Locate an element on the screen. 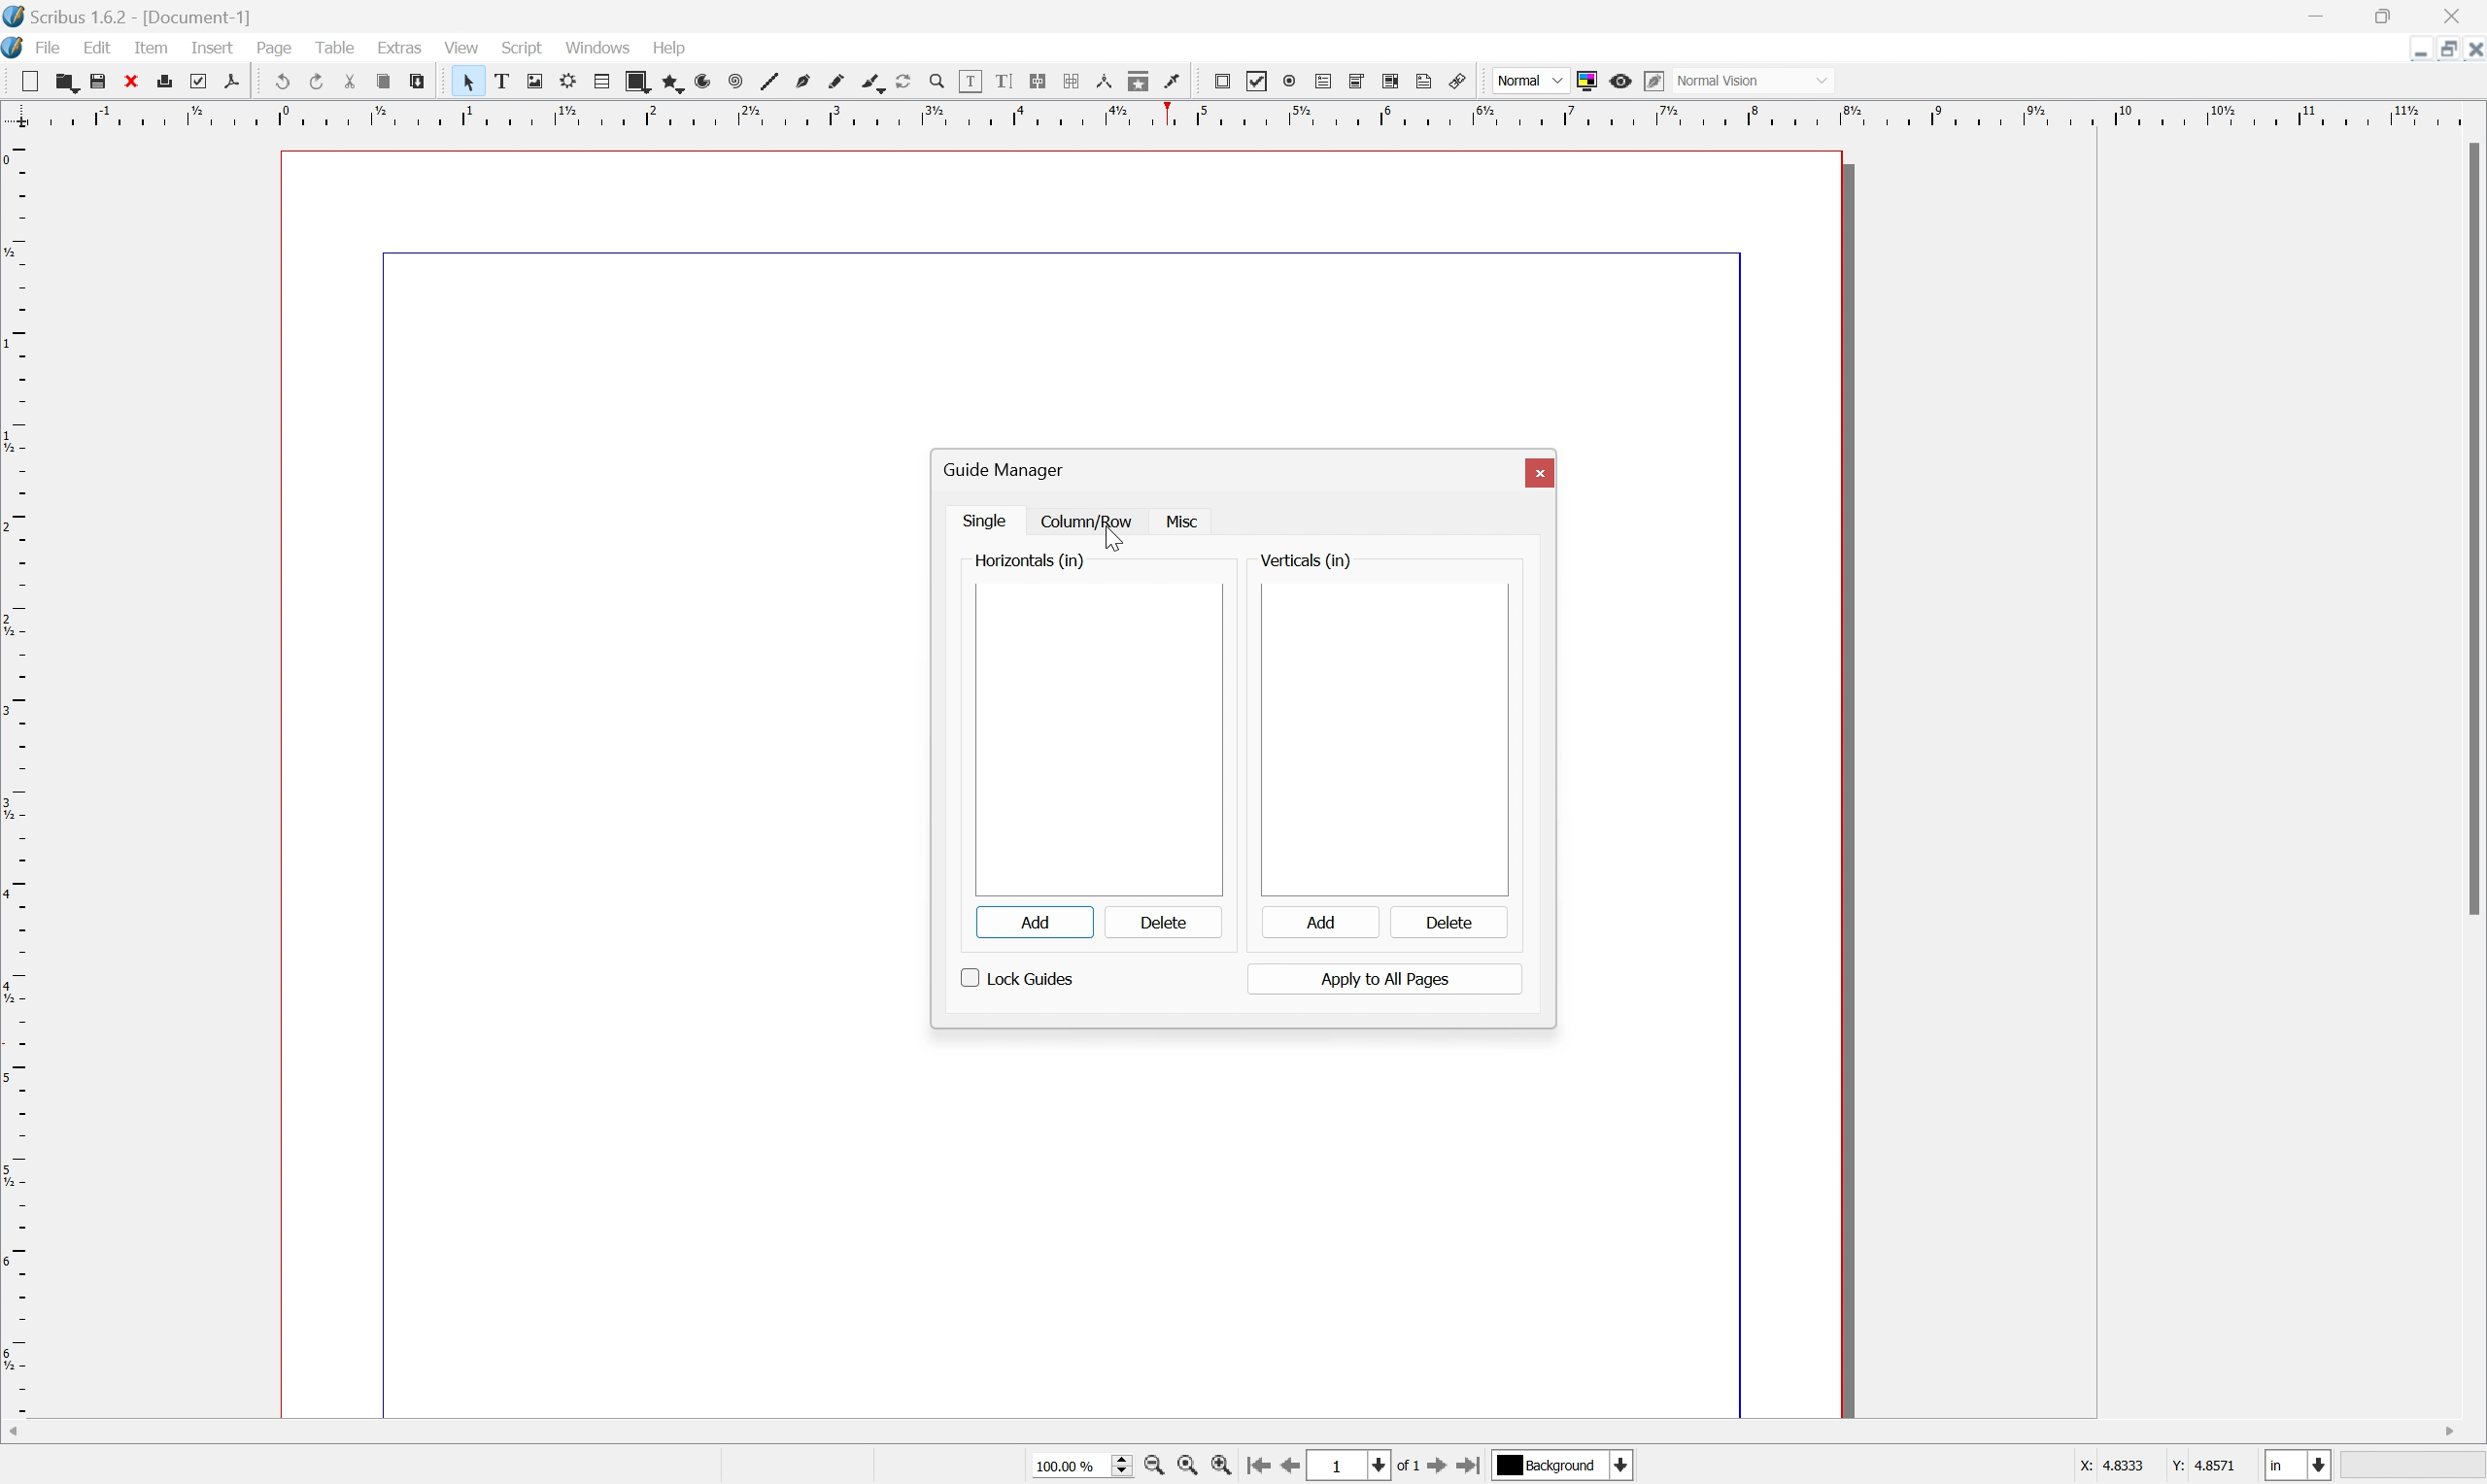 The height and width of the screenshot is (1484, 2487). lock guides is located at coordinates (1019, 981).